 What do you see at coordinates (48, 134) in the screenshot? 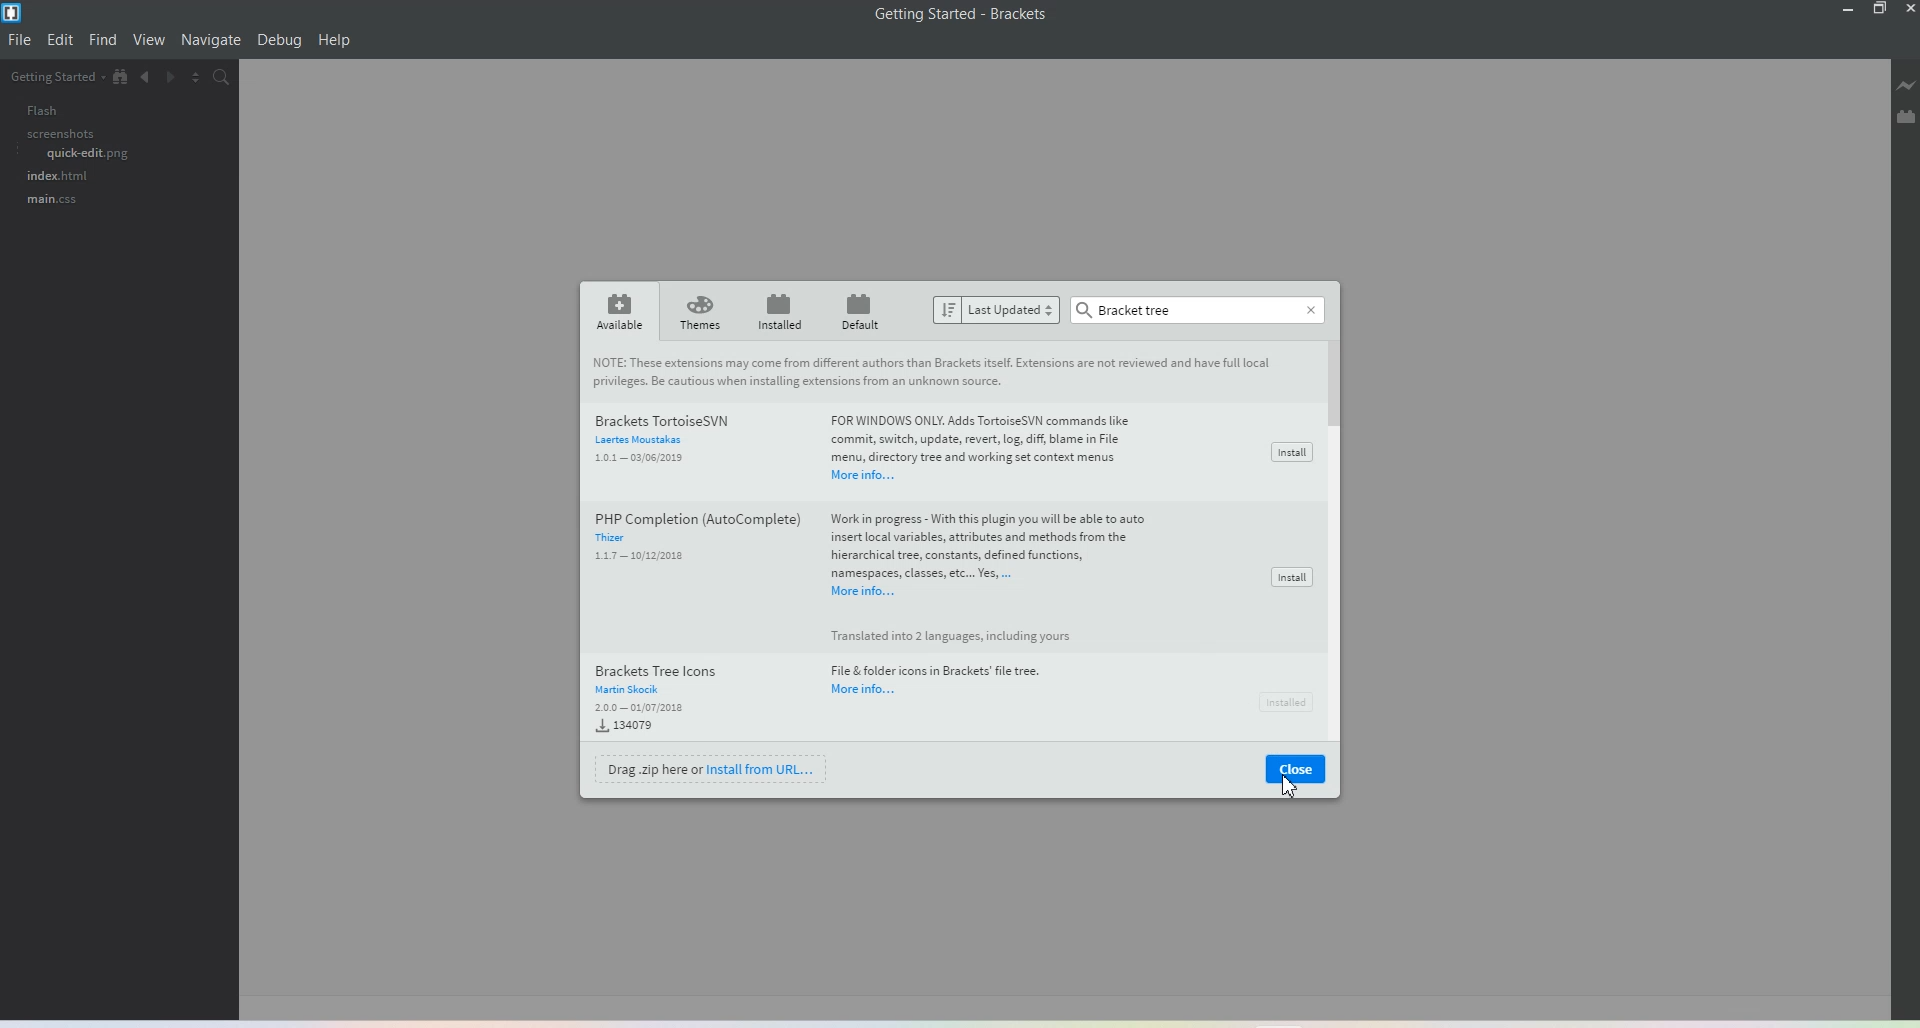
I see `screenshots` at bounding box center [48, 134].